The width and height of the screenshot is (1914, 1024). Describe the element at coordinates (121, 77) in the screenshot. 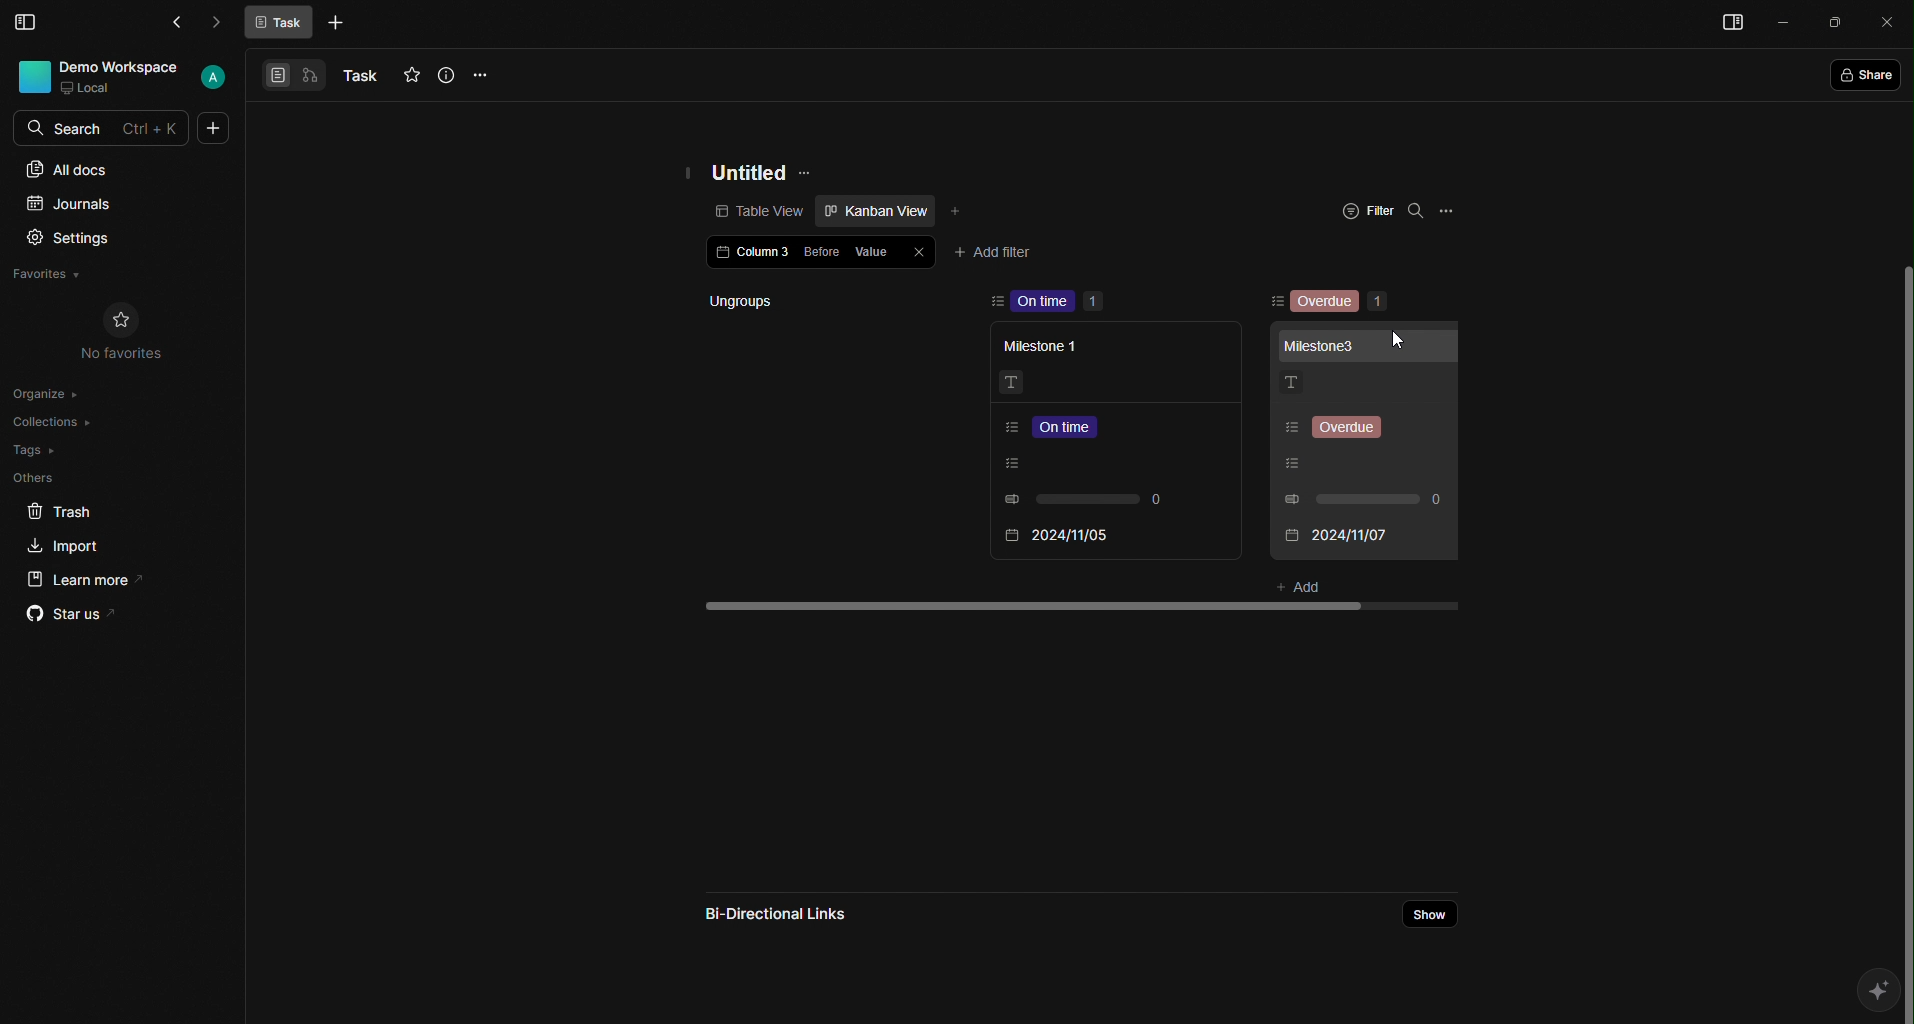

I see `User` at that location.